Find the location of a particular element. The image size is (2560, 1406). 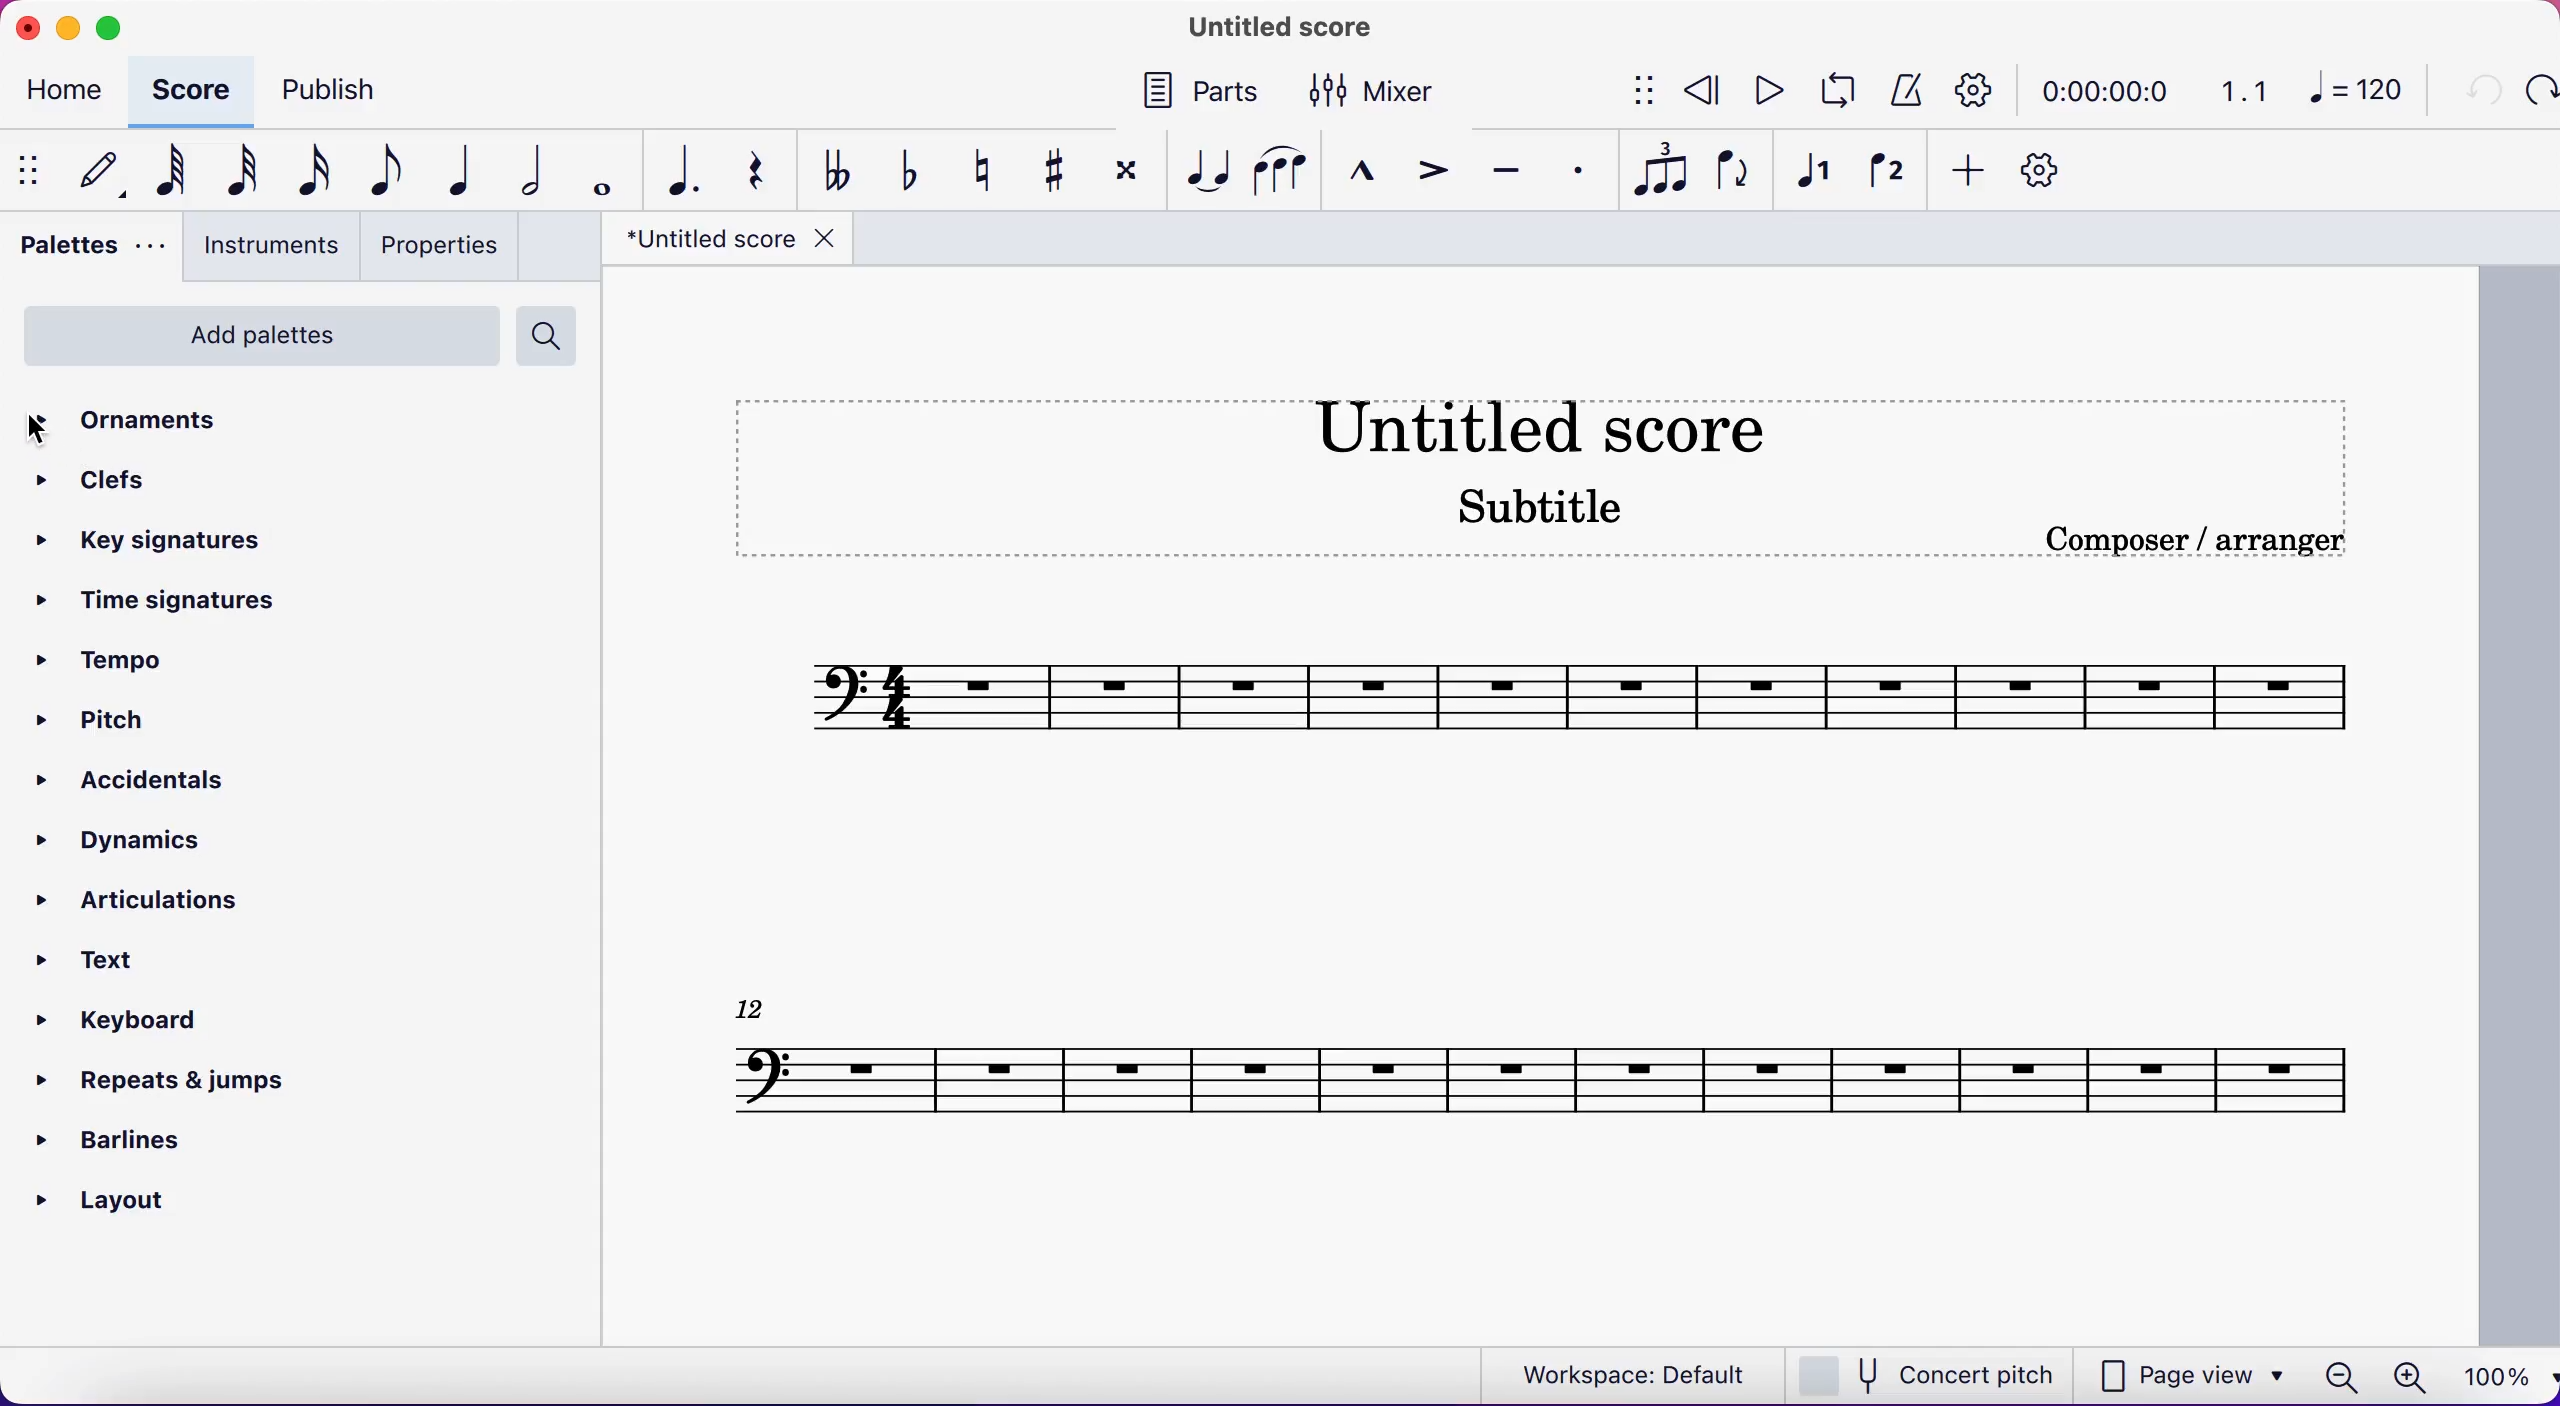

palettes is located at coordinates (85, 251).